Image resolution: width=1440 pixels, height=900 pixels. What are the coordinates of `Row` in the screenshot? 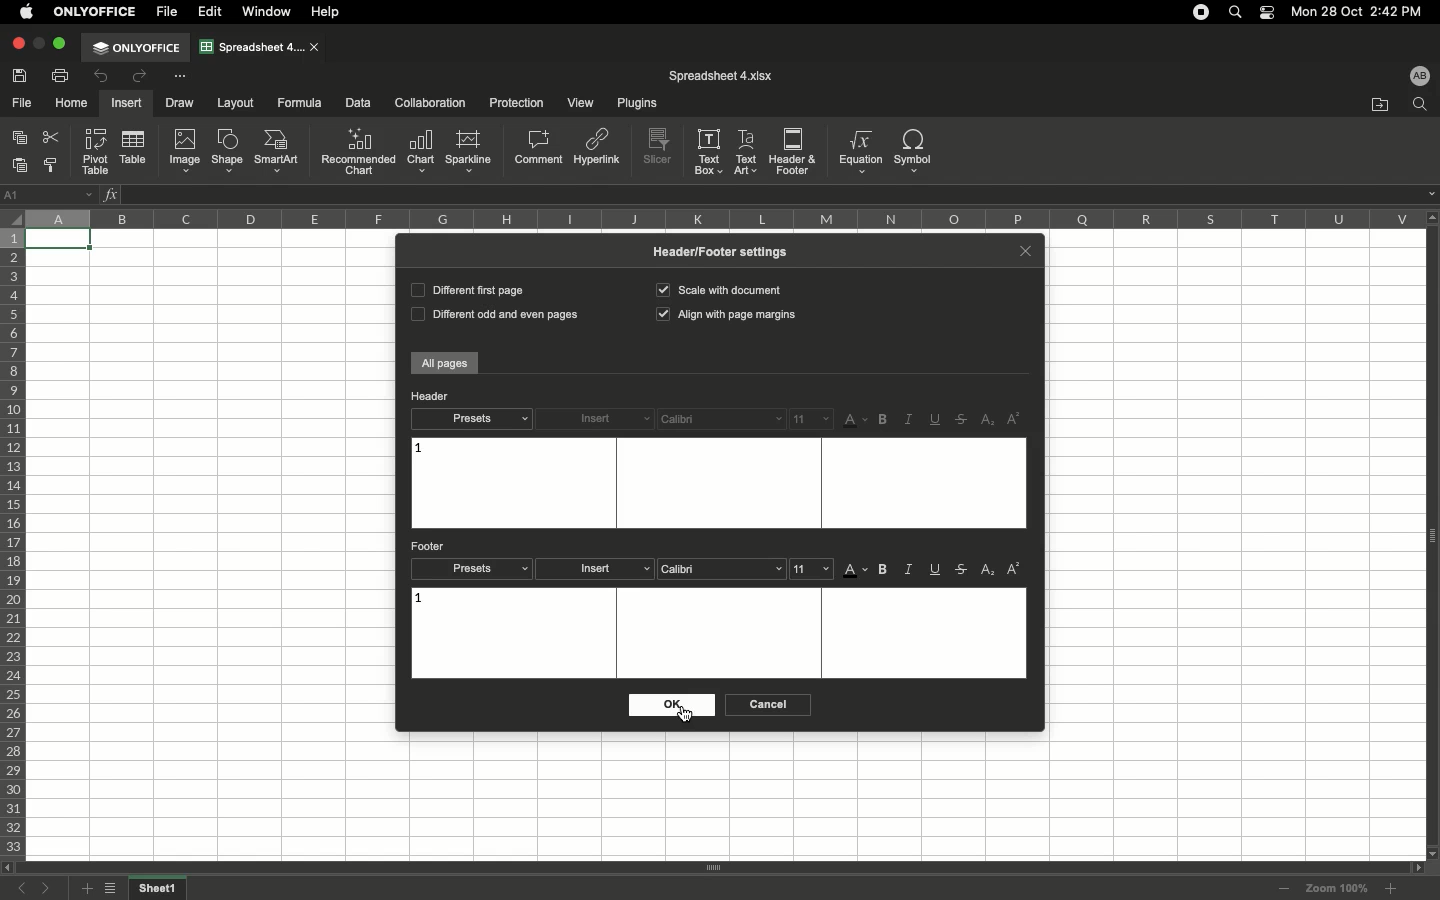 It's located at (14, 543).